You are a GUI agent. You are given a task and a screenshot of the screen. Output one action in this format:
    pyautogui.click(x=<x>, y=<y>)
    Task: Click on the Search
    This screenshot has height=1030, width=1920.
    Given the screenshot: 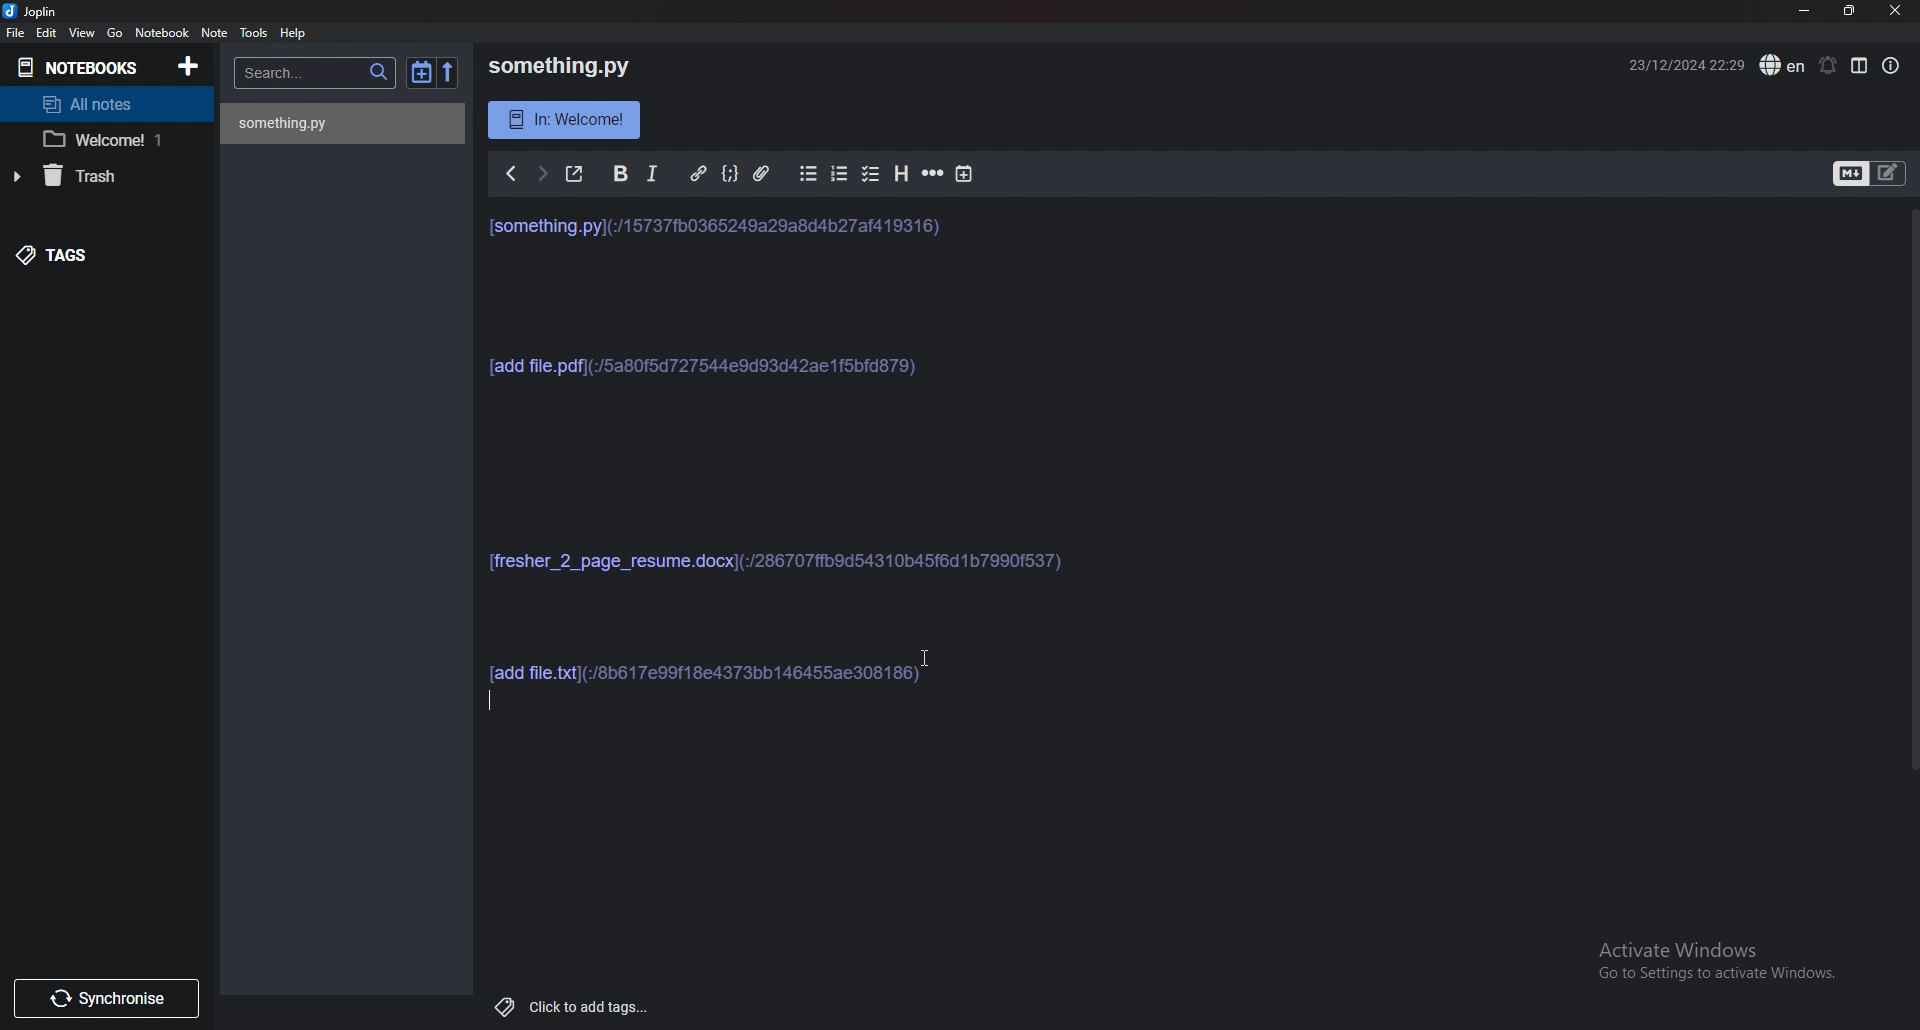 What is the action you would take?
    pyautogui.click(x=316, y=73)
    